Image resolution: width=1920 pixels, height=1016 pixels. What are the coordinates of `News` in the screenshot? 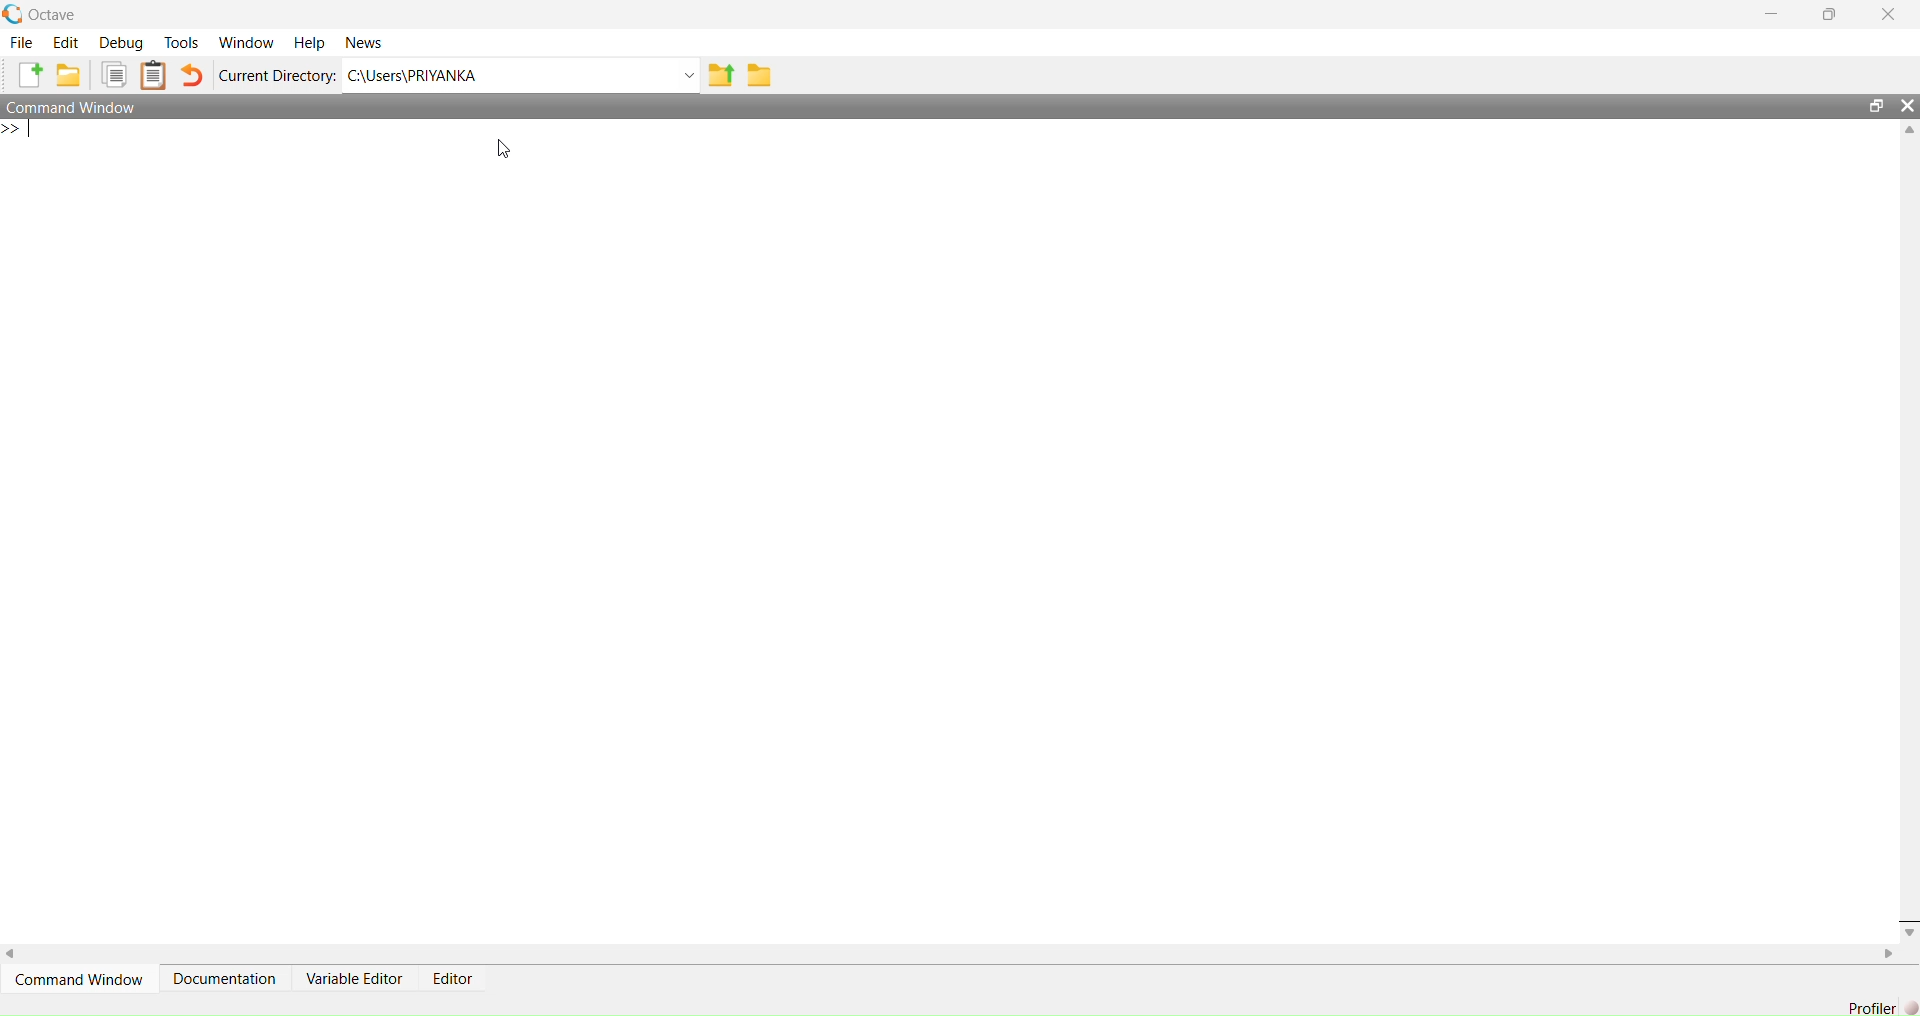 It's located at (368, 44).